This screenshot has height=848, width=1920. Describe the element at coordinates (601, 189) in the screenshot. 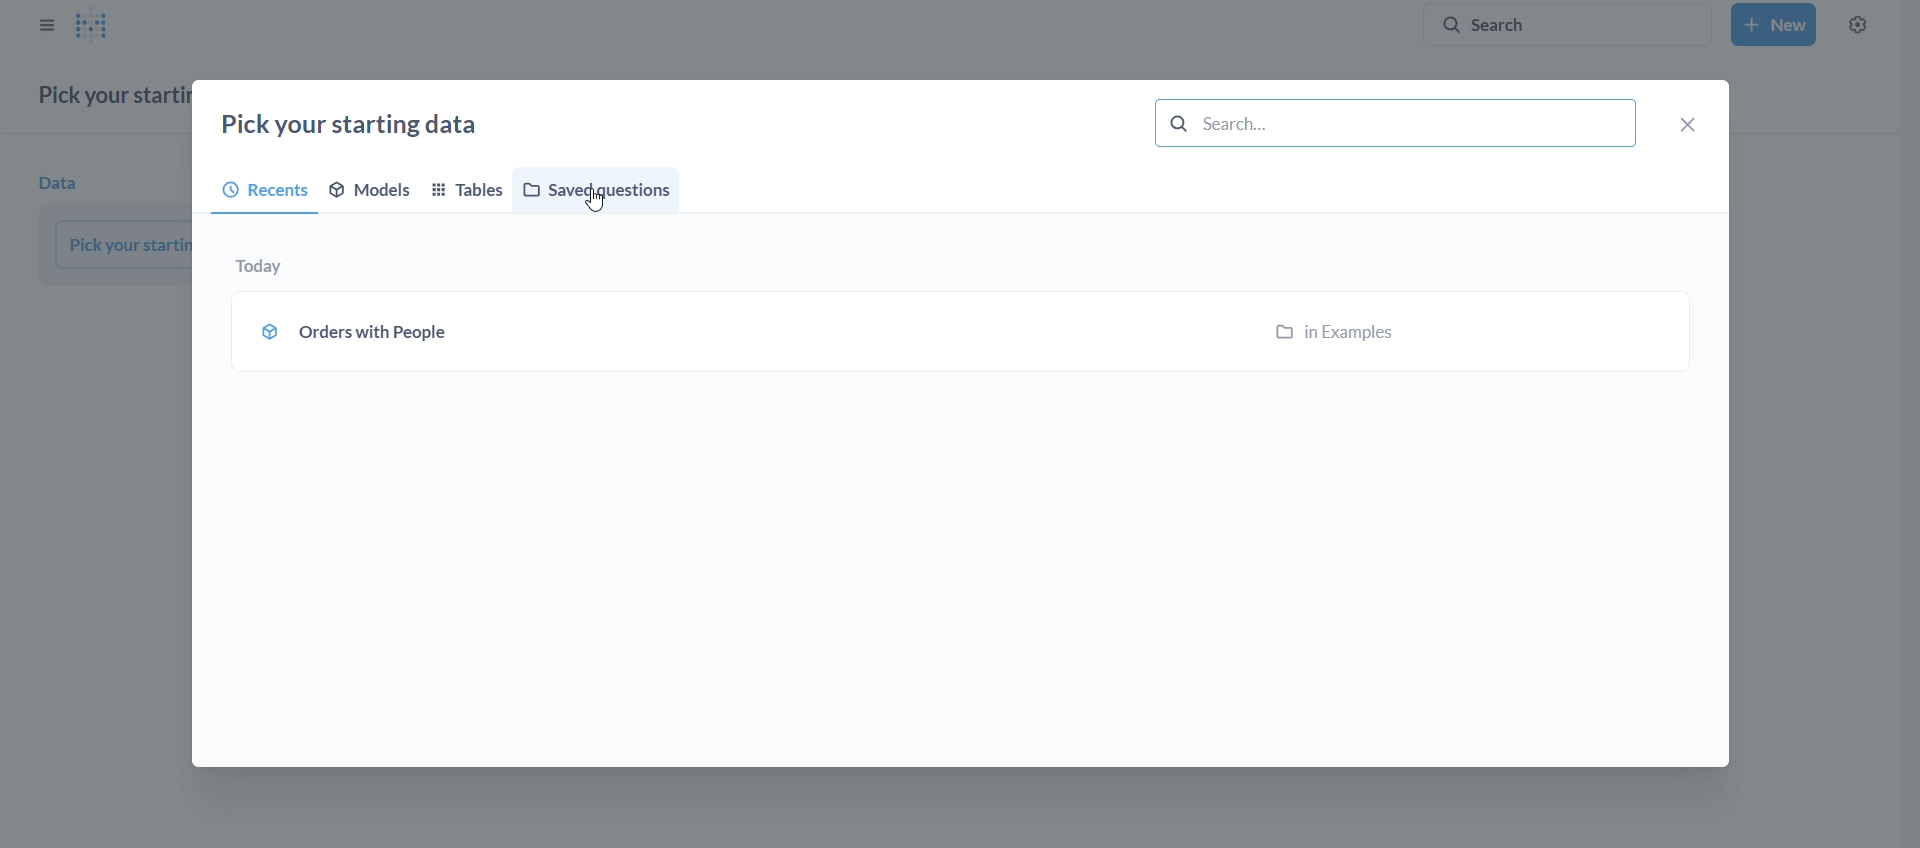

I see `saved questions` at that location.